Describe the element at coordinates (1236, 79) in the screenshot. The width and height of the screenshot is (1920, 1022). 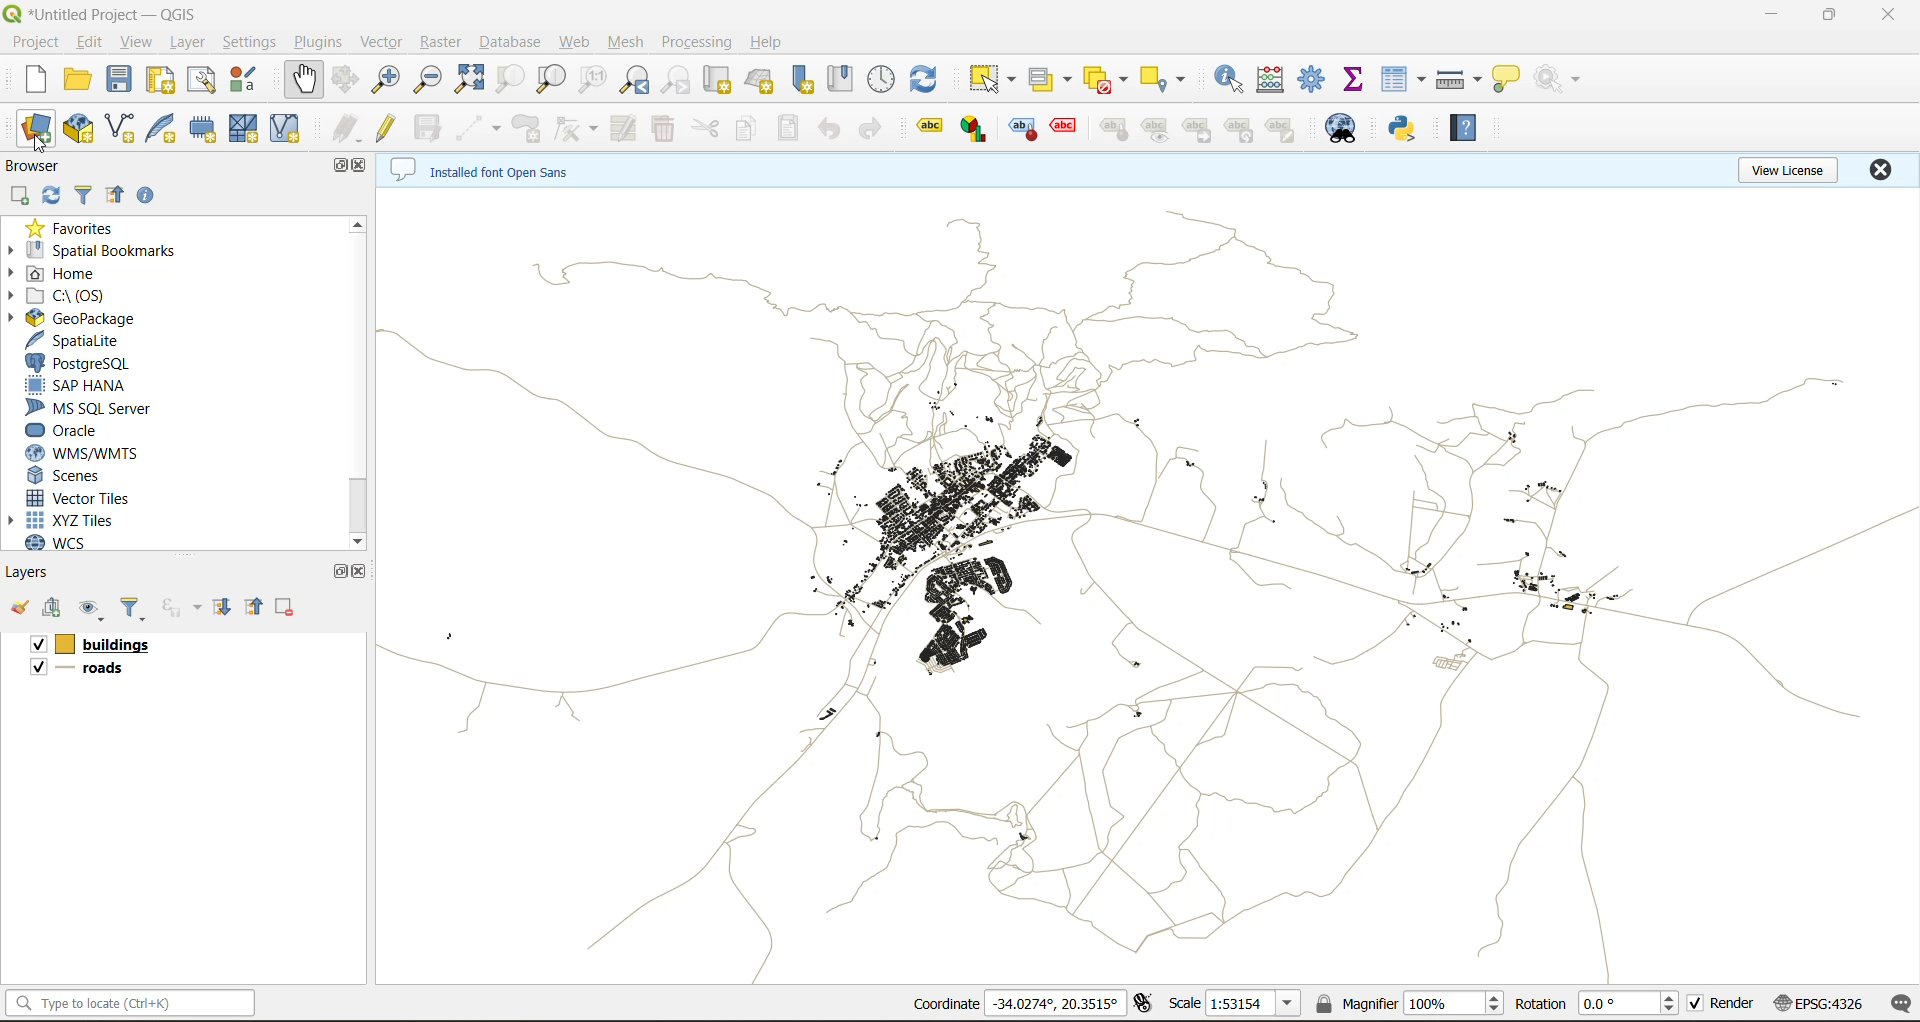
I see `identify features` at that location.